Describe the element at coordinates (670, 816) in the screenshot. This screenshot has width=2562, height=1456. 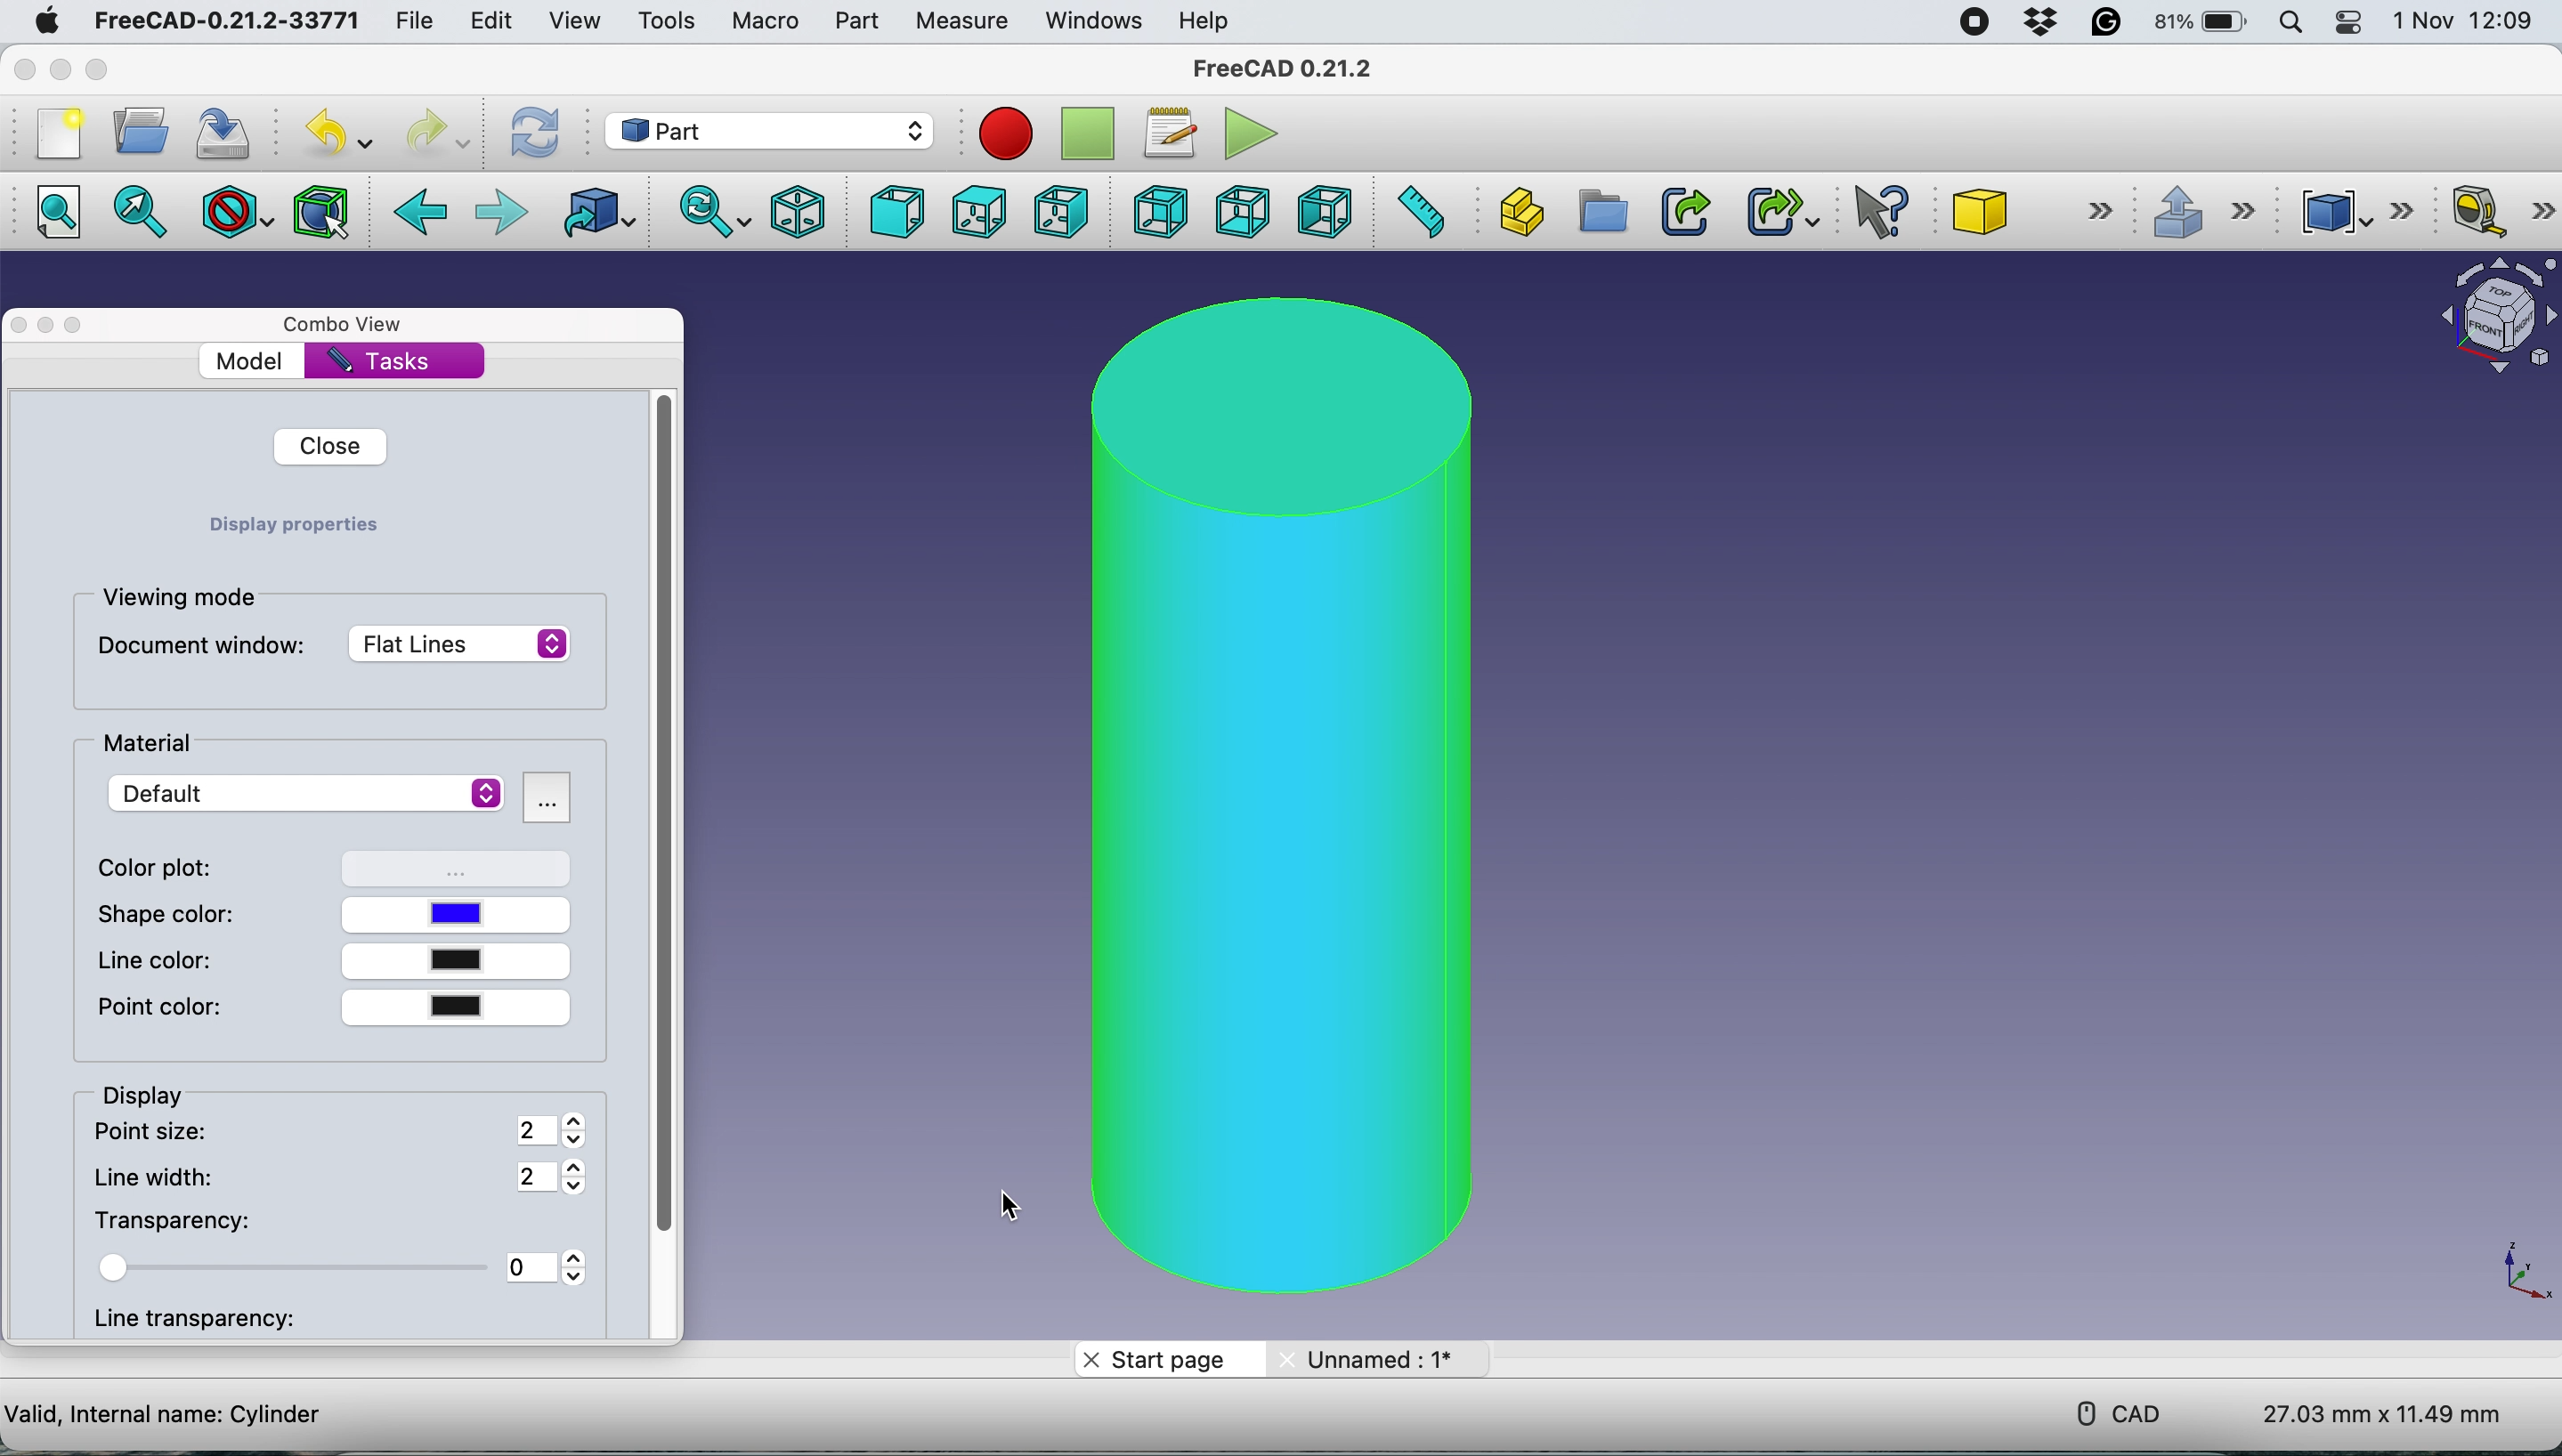
I see `vertical scroll bar` at that location.